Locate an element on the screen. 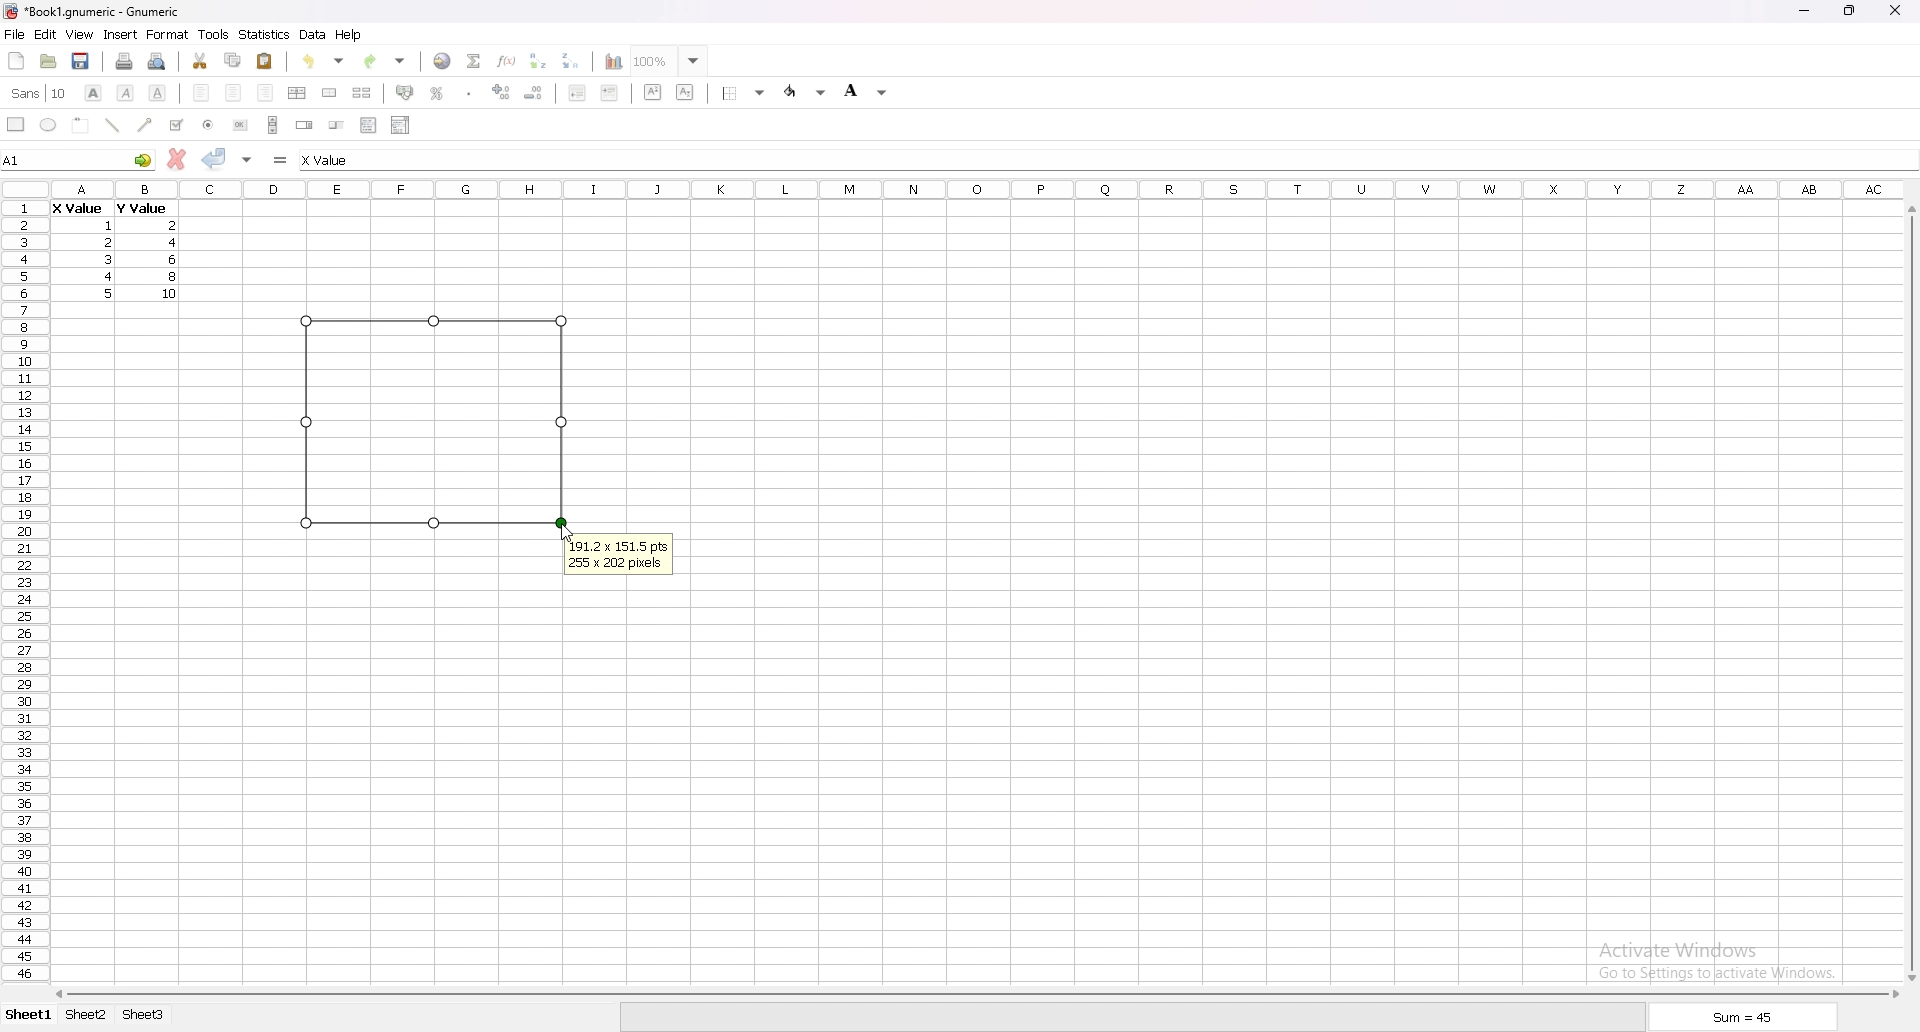  rows is located at coordinates (21, 588).